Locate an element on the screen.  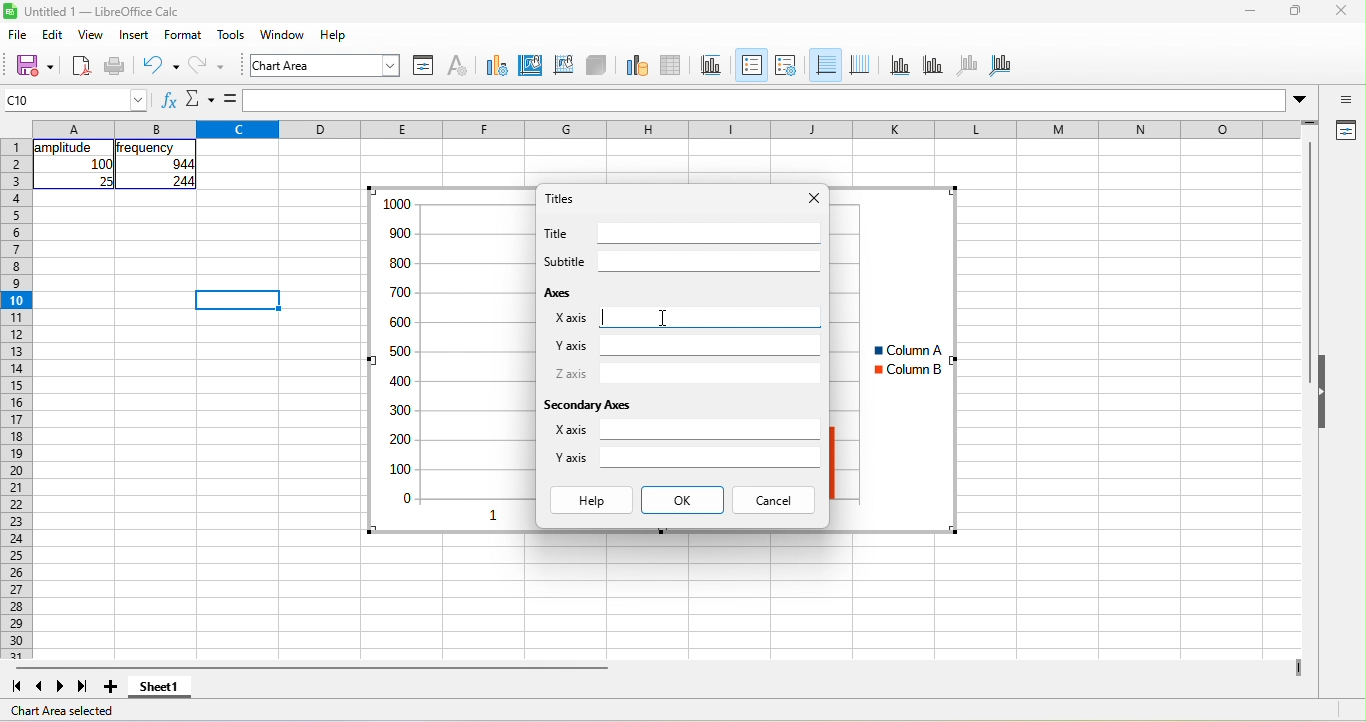
frequency is located at coordinates (145, 148).